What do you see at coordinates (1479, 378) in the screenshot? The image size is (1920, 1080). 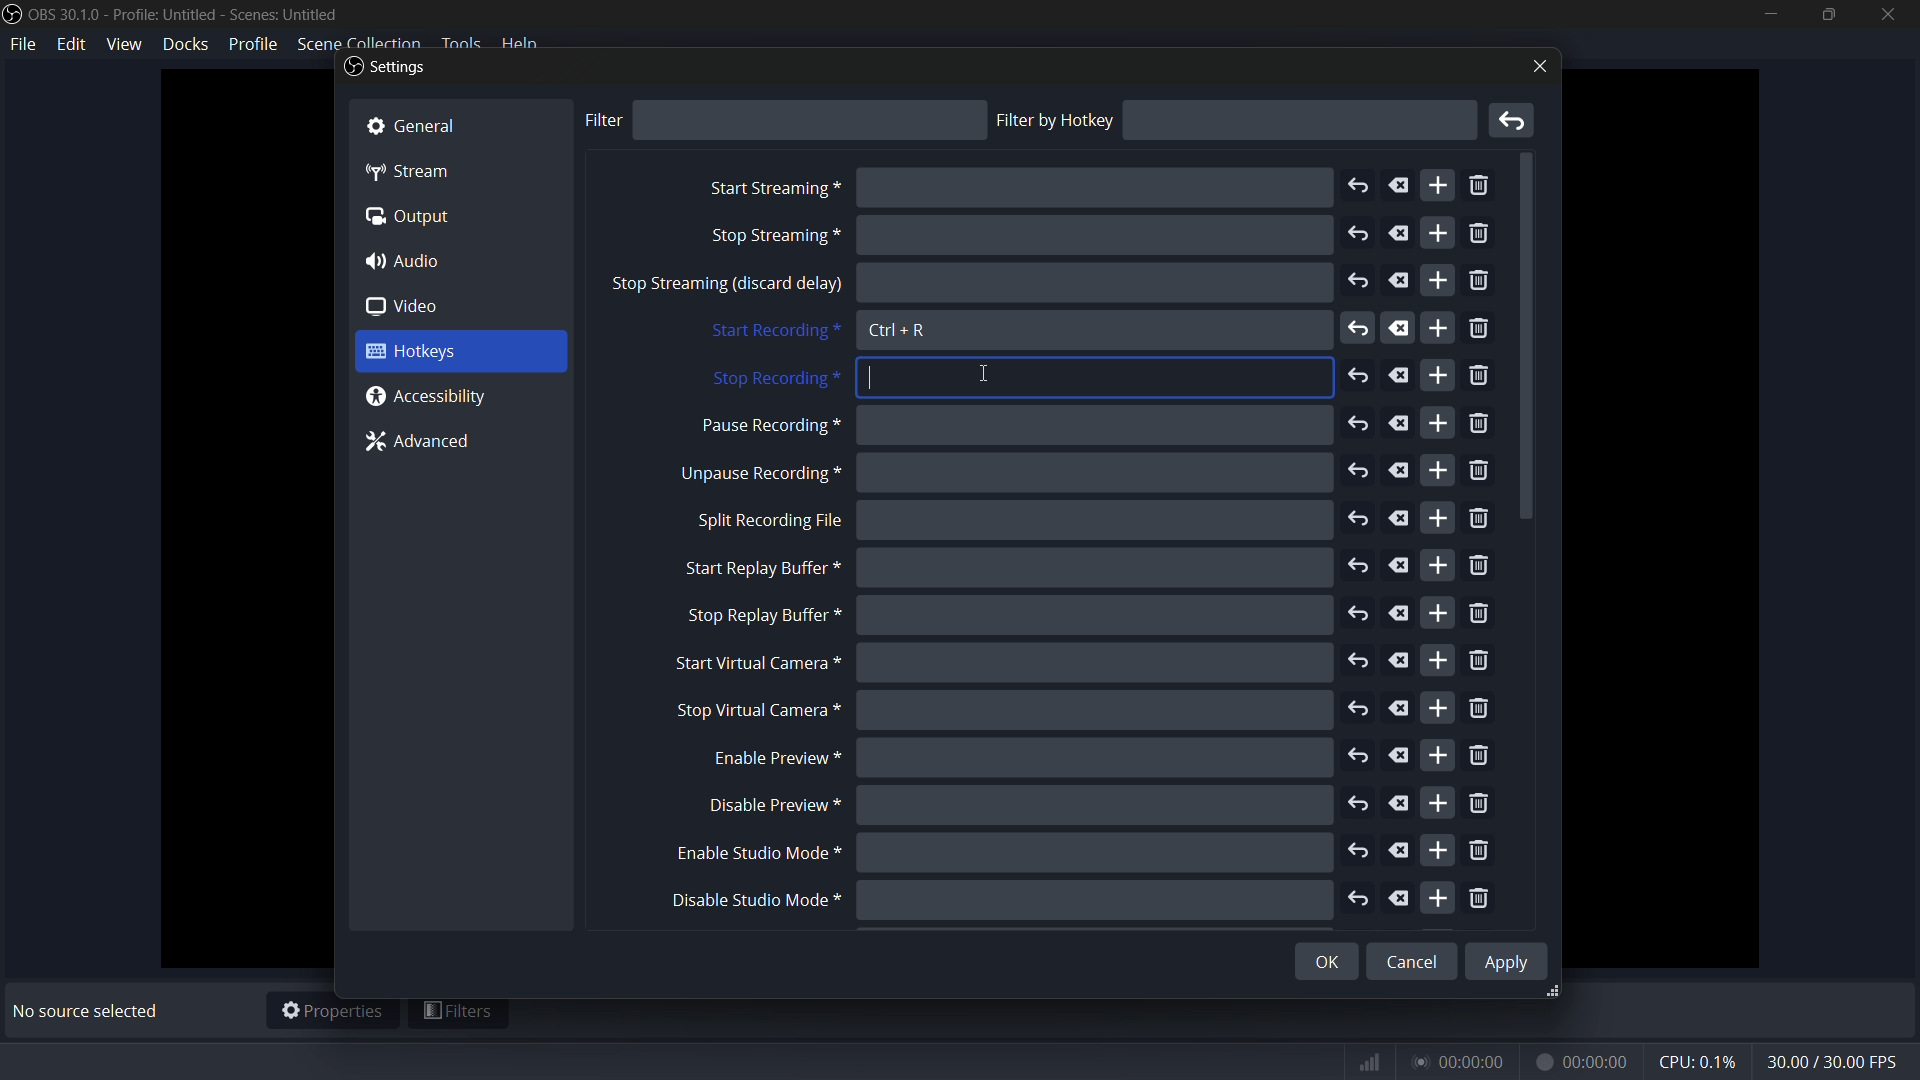 I see `remove` at bounding box center [1479, 378].